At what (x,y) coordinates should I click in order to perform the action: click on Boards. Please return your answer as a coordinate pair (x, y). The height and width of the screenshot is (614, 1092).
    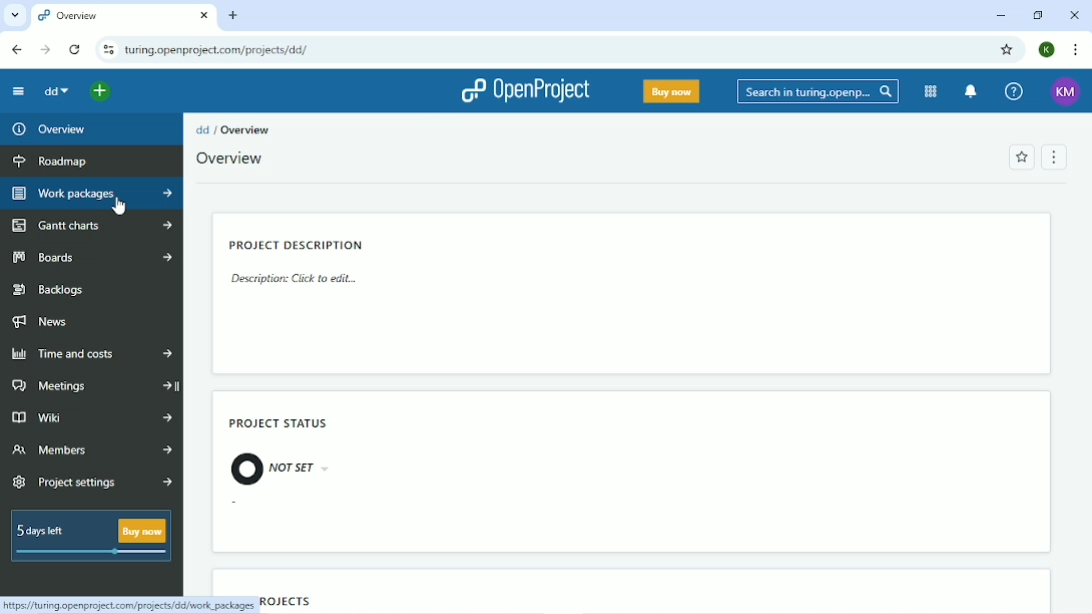
    Looking at the image, I should click on (90, 257).